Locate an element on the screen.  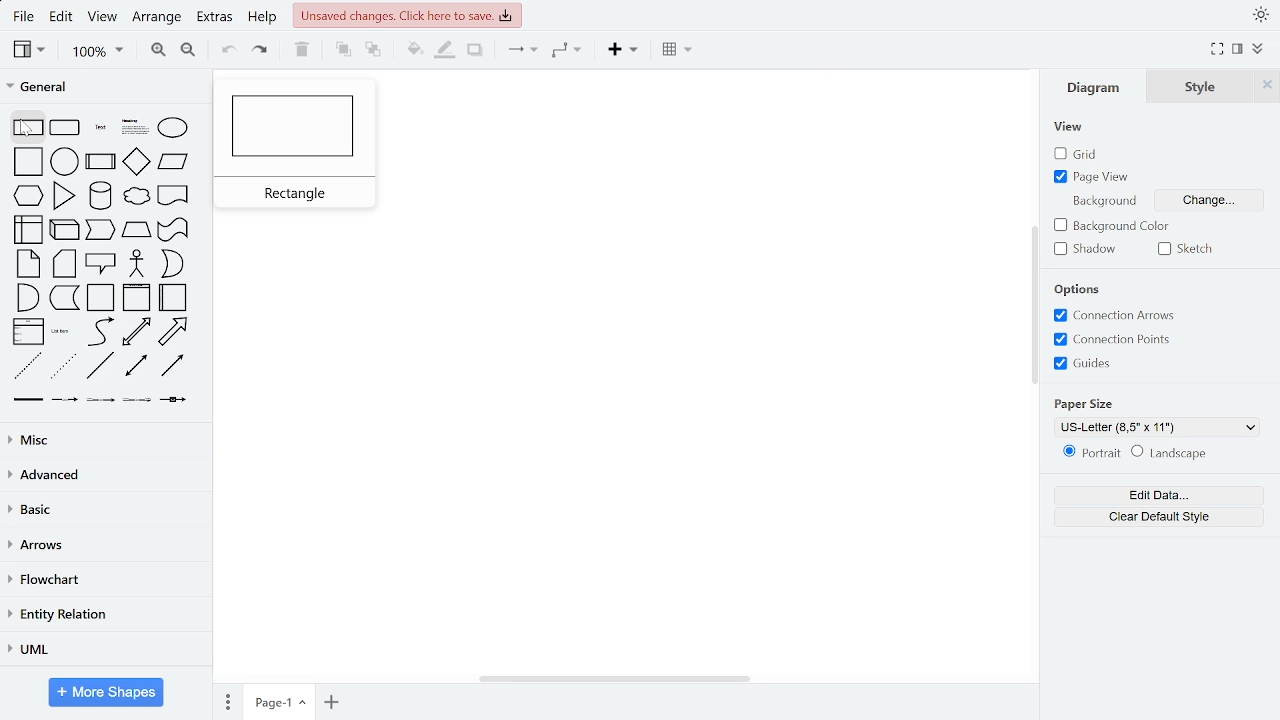
fullscreen is located at coordinates (1216, 50).